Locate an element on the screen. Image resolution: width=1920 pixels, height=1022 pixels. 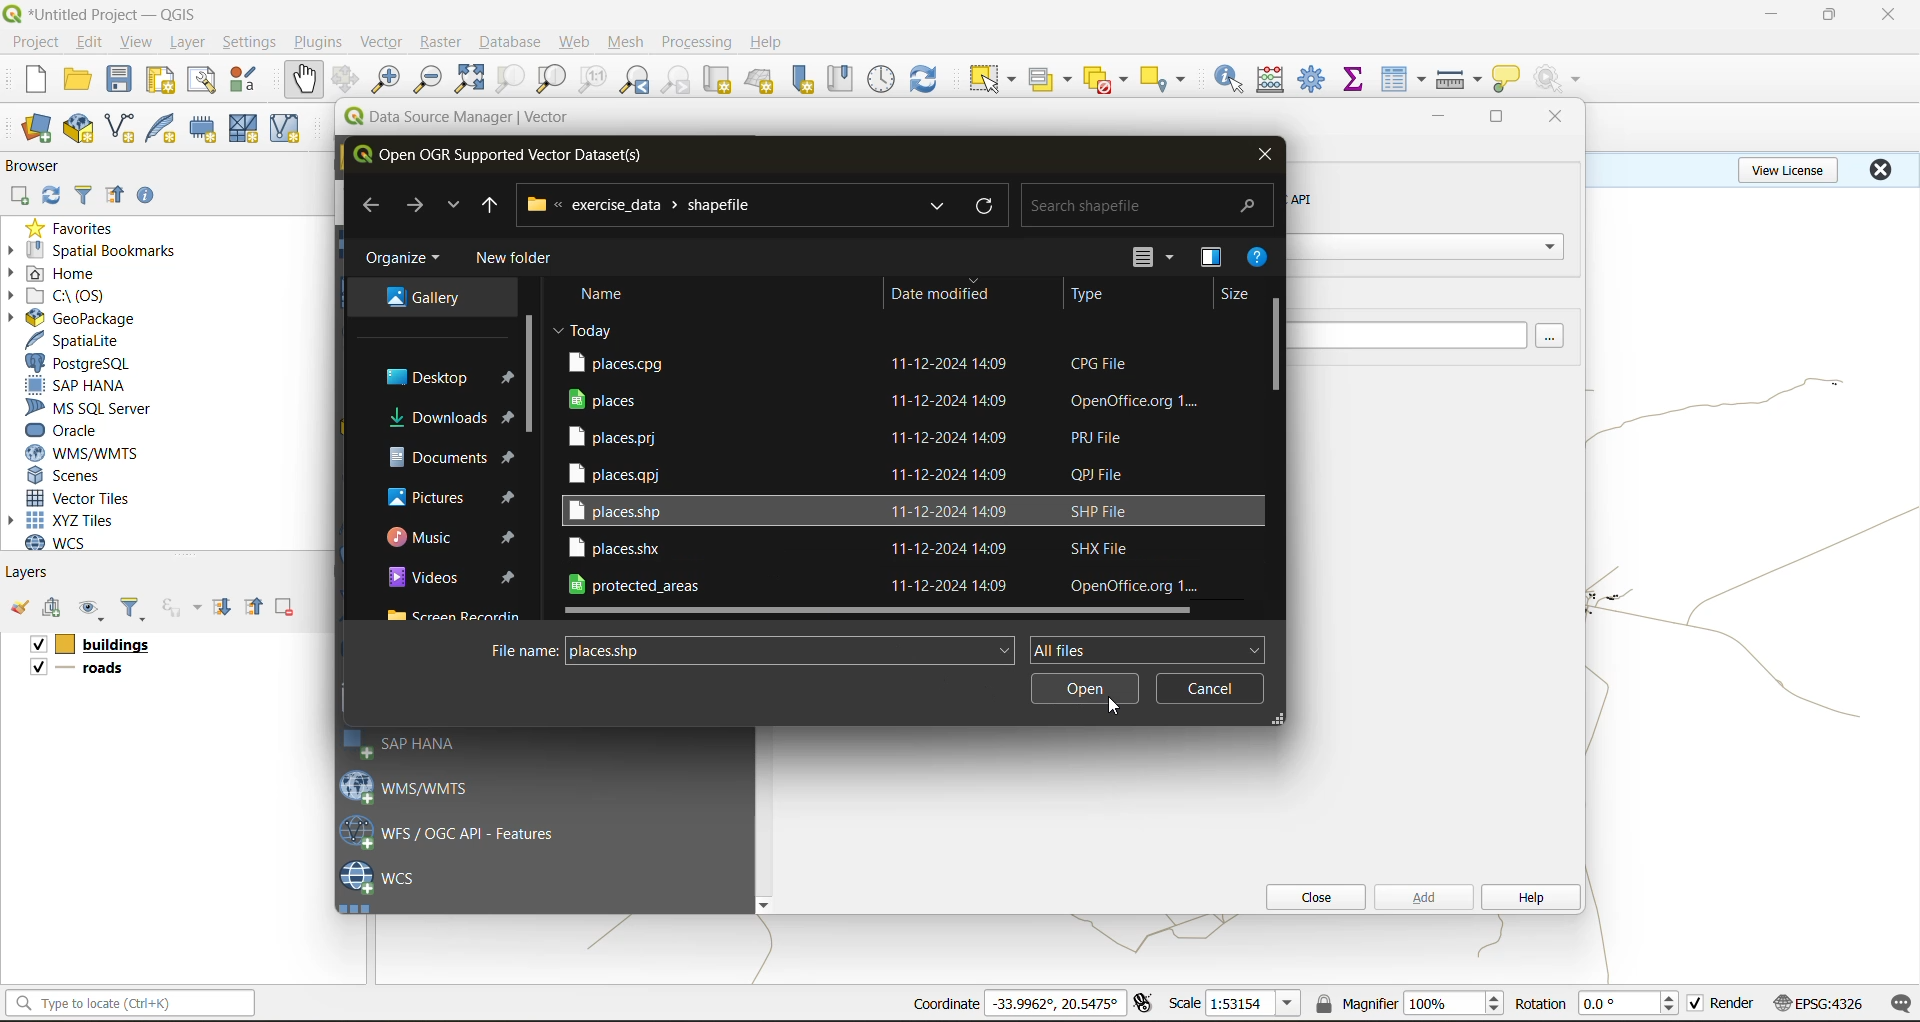
wcs is located at coordinates (67, 543).